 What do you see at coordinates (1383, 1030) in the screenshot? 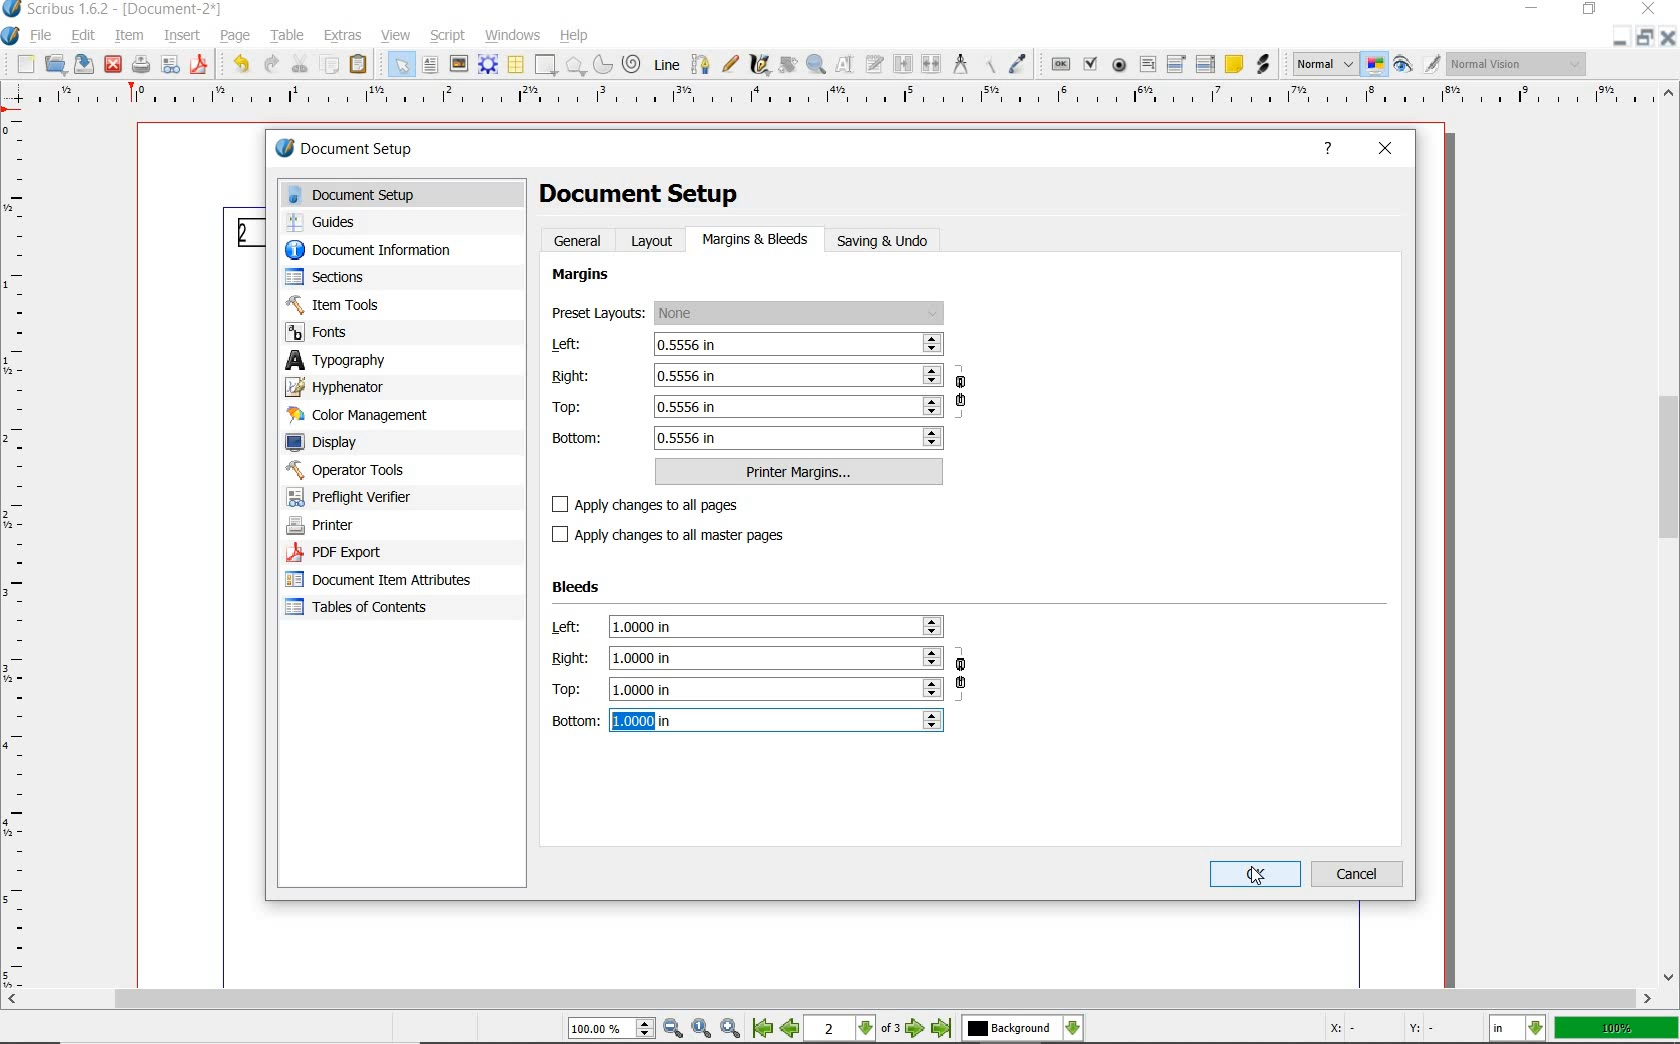
I see `Curspr Coordinates` at bounding box center [1383, 1030].